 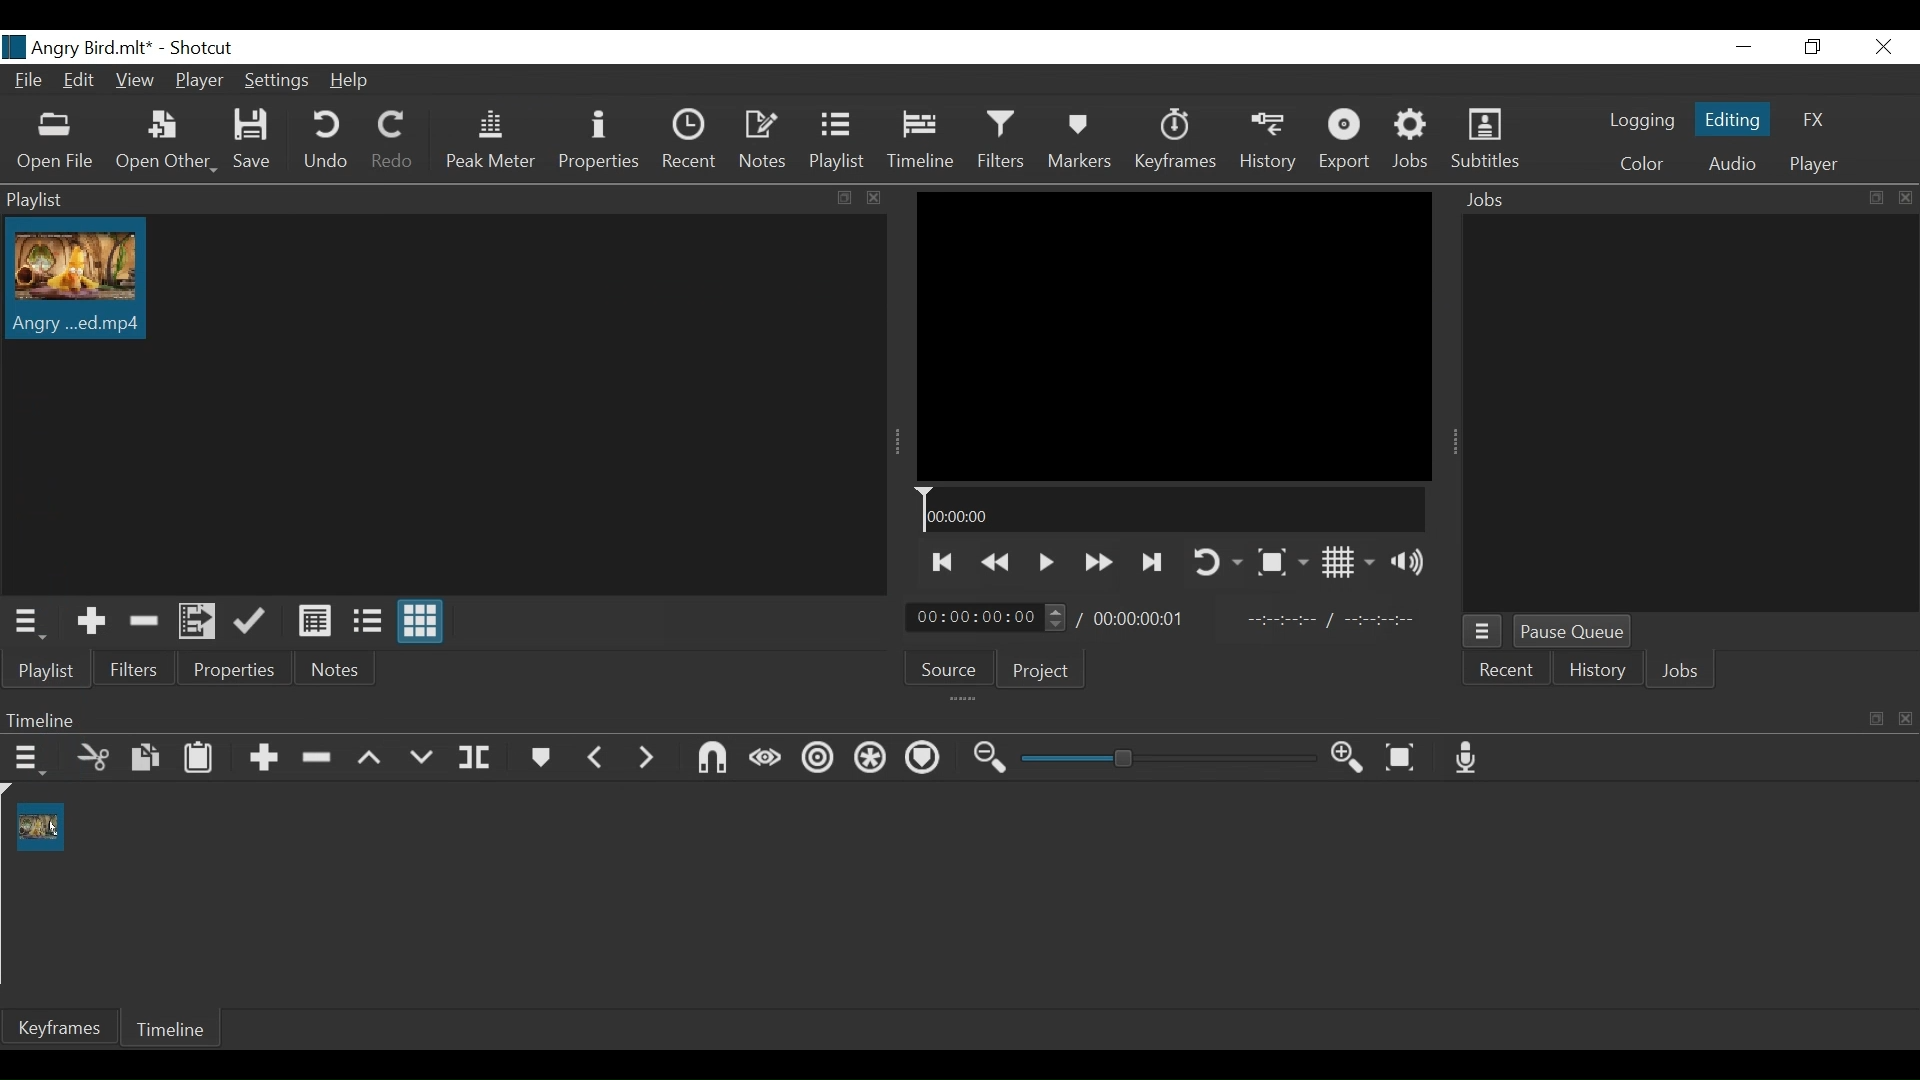 I want to click on Subtitles, so click(x=1485, y=139).